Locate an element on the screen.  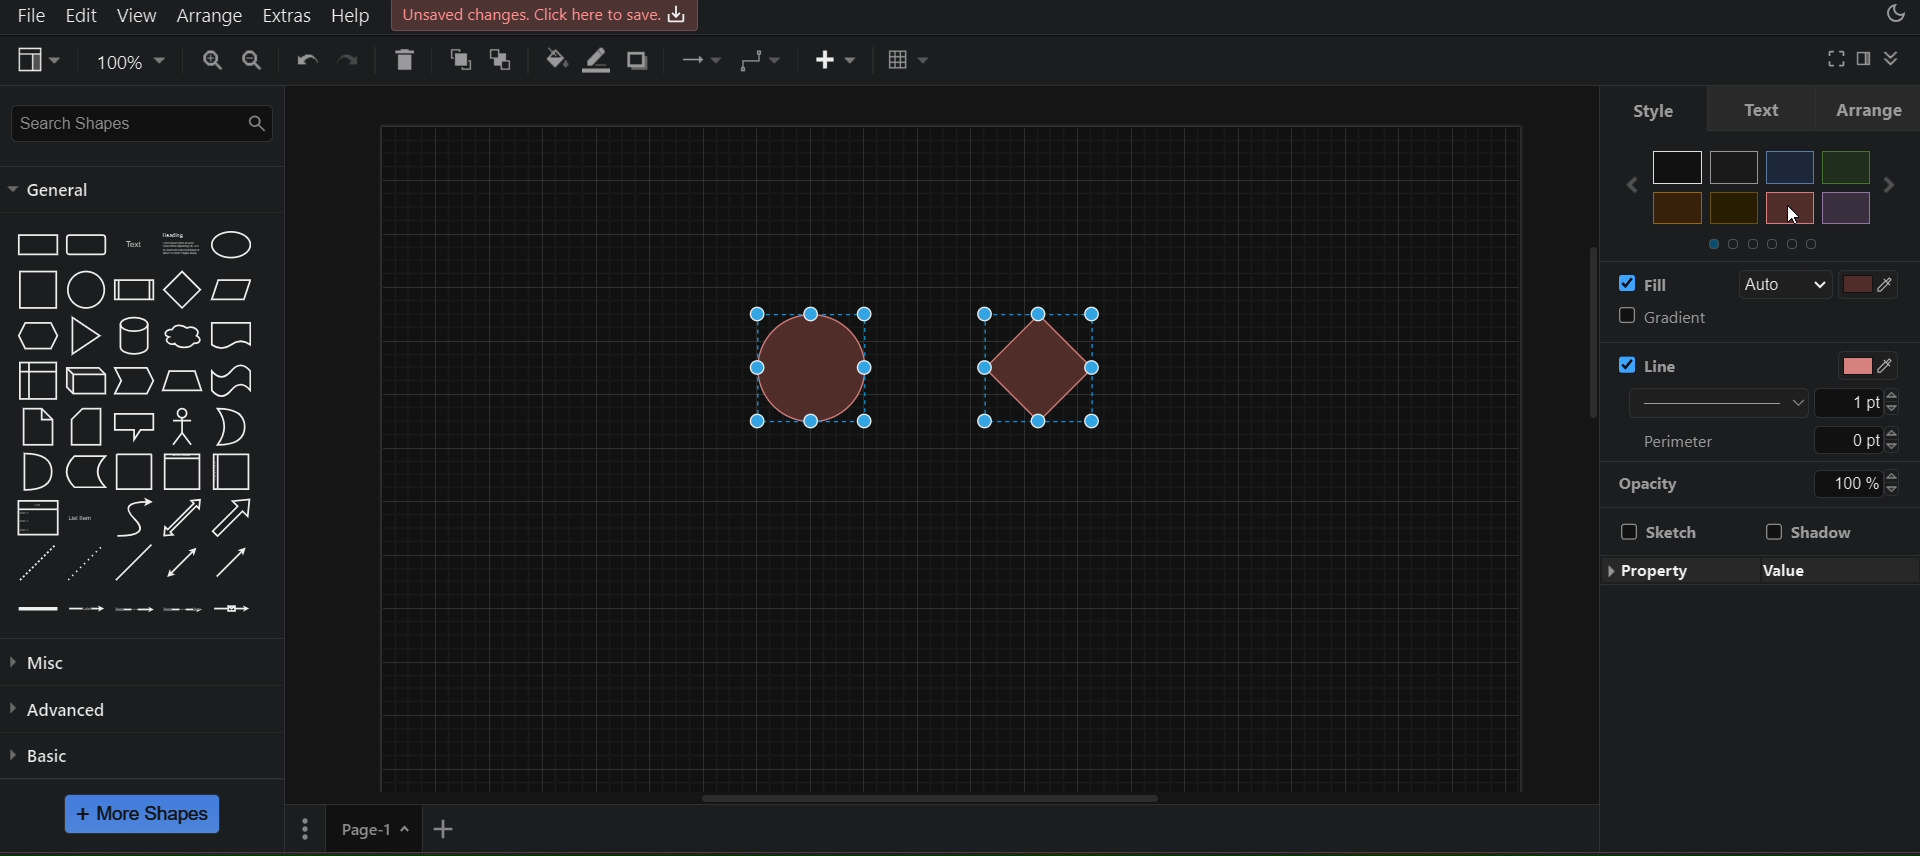
insert is located at coordinates (836, 60).